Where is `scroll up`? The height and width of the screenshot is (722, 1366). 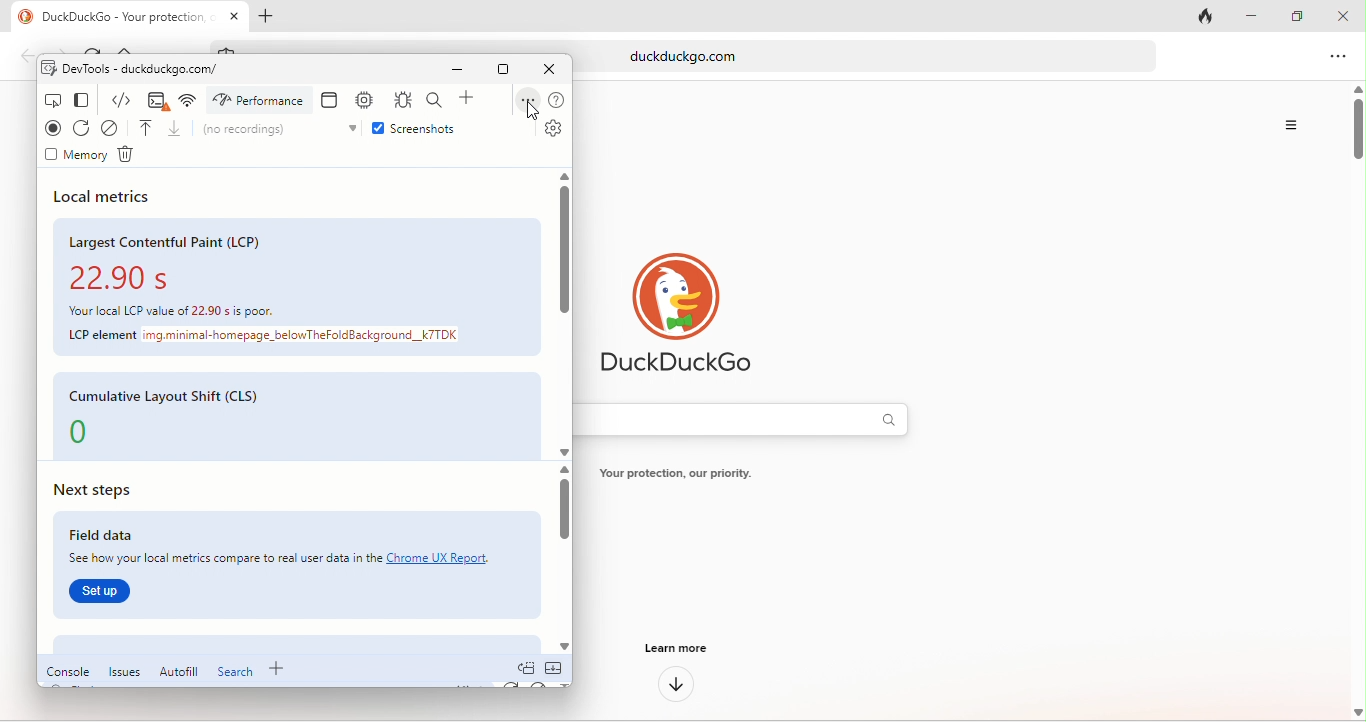 scroll up is located at coordinates (562, 176).